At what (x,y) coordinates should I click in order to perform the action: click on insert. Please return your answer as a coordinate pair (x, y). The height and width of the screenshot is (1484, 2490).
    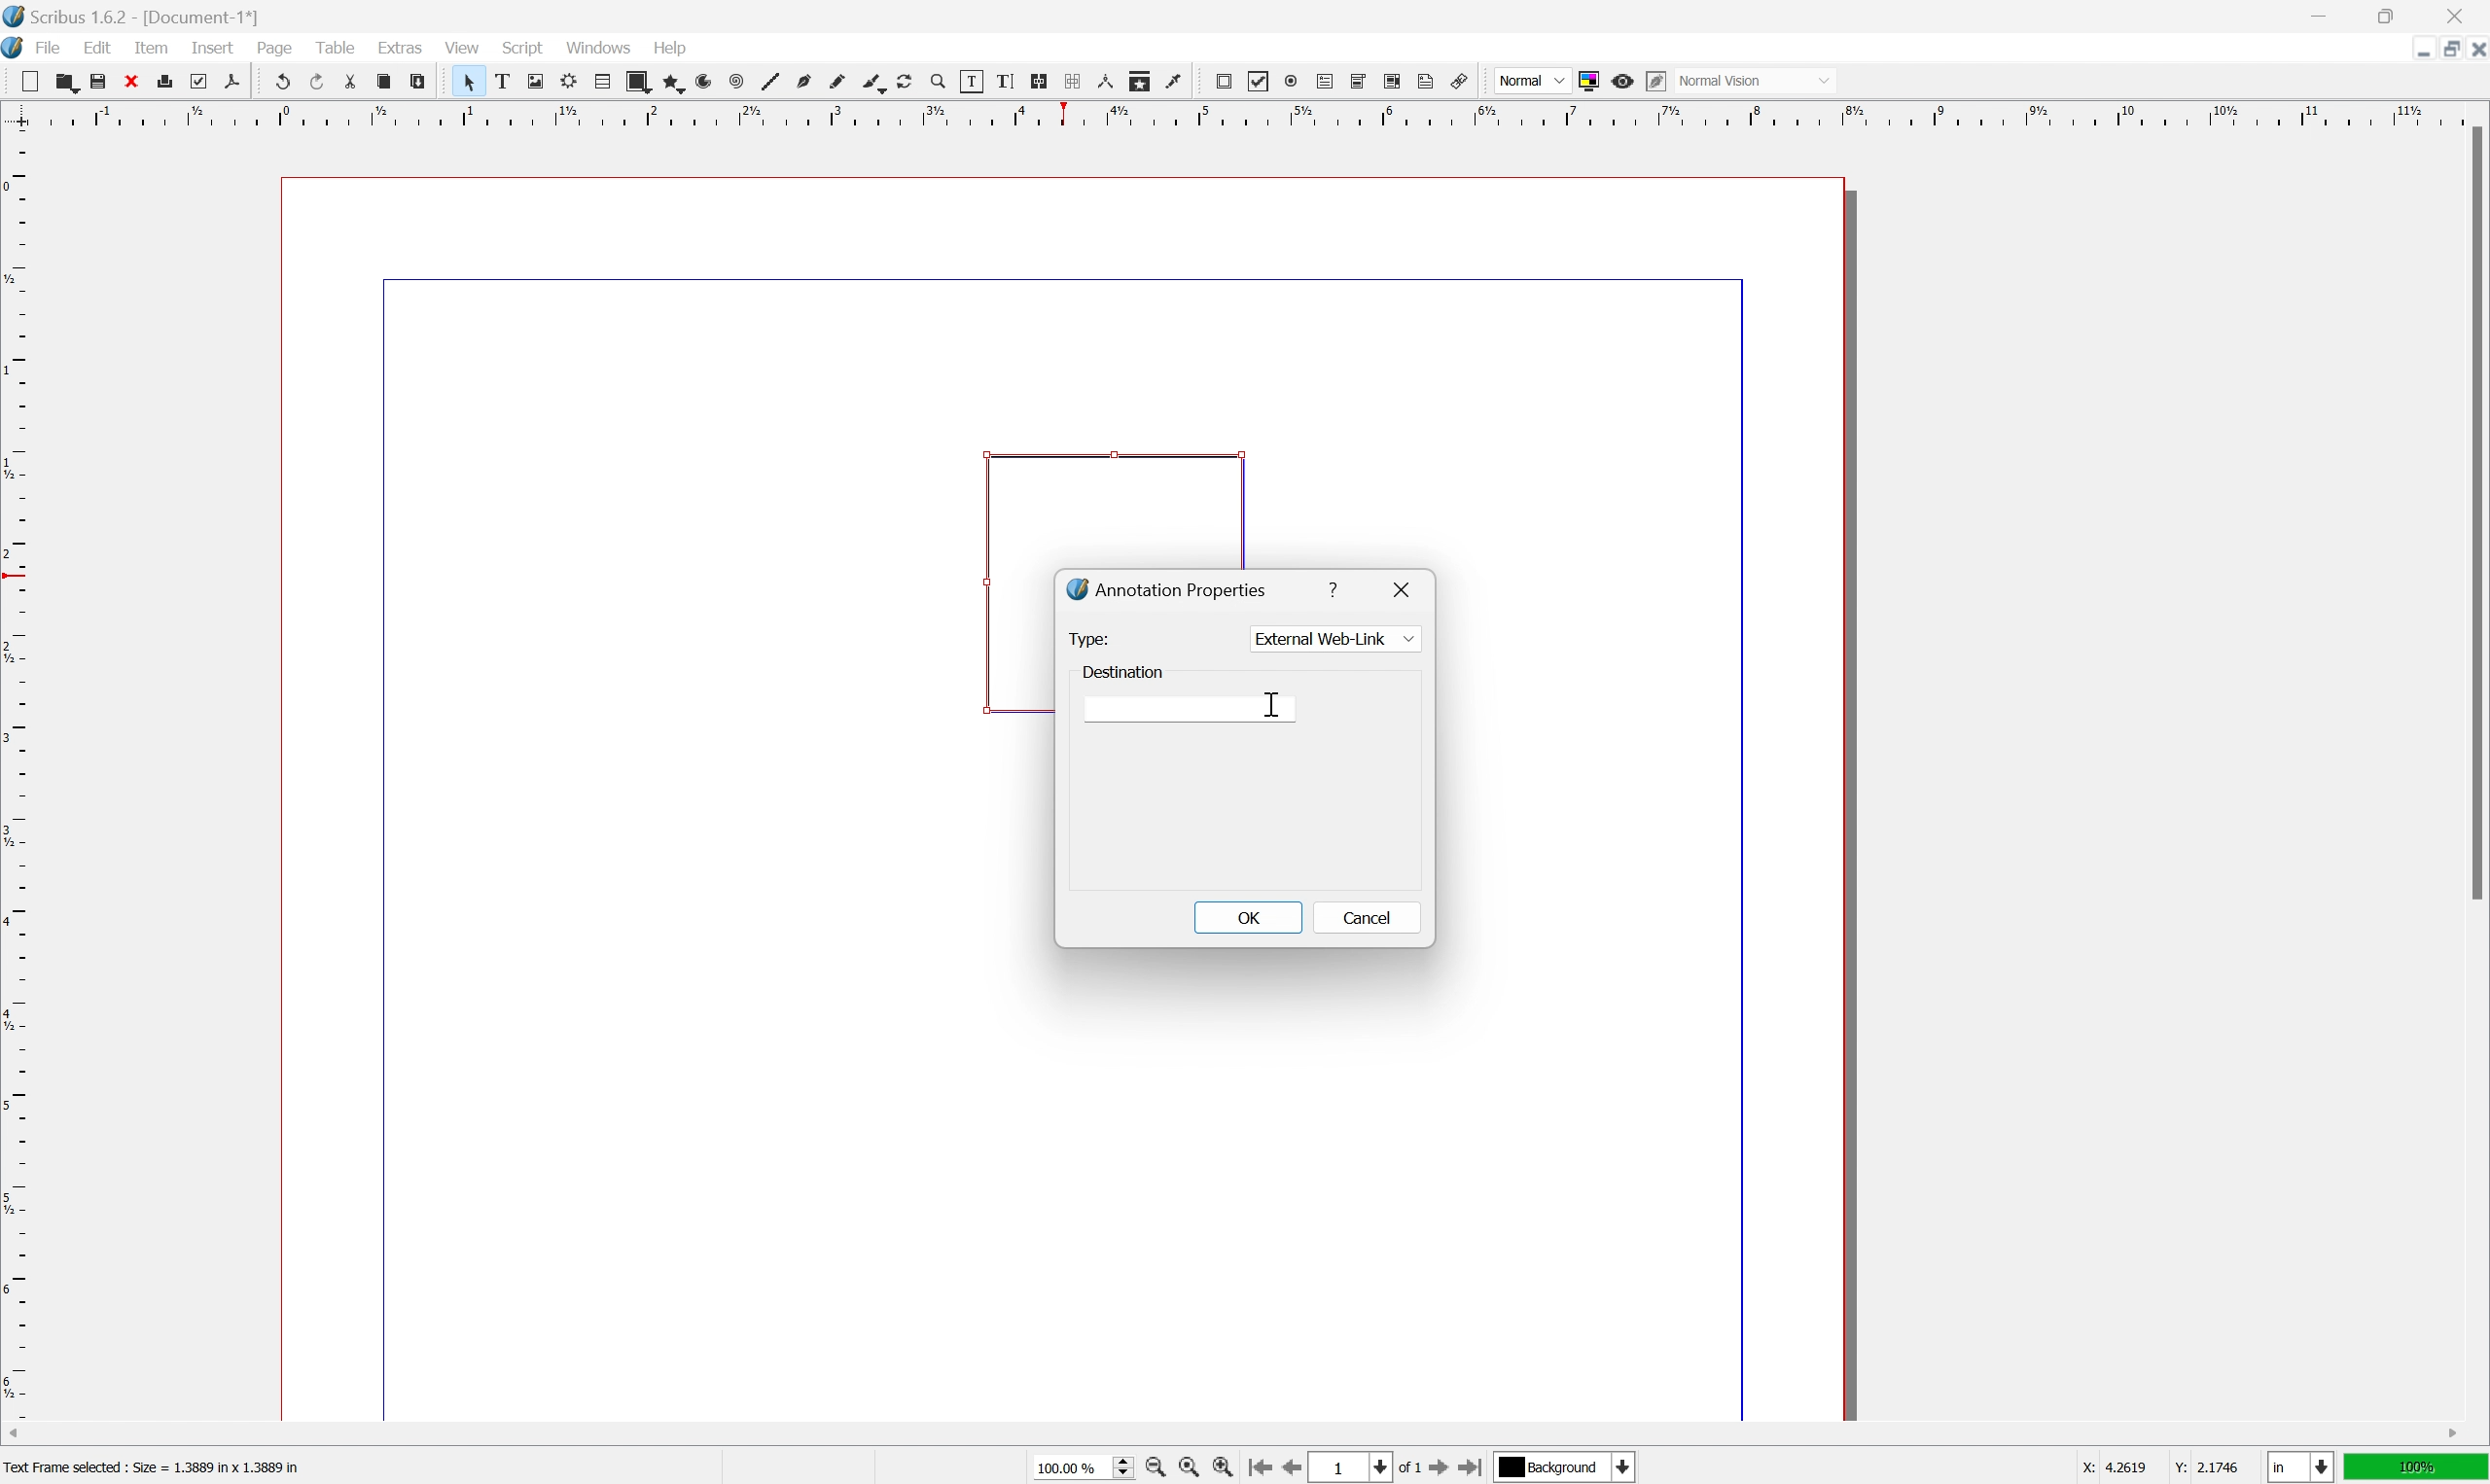
    Looking at the image, I should click on (214, 48).